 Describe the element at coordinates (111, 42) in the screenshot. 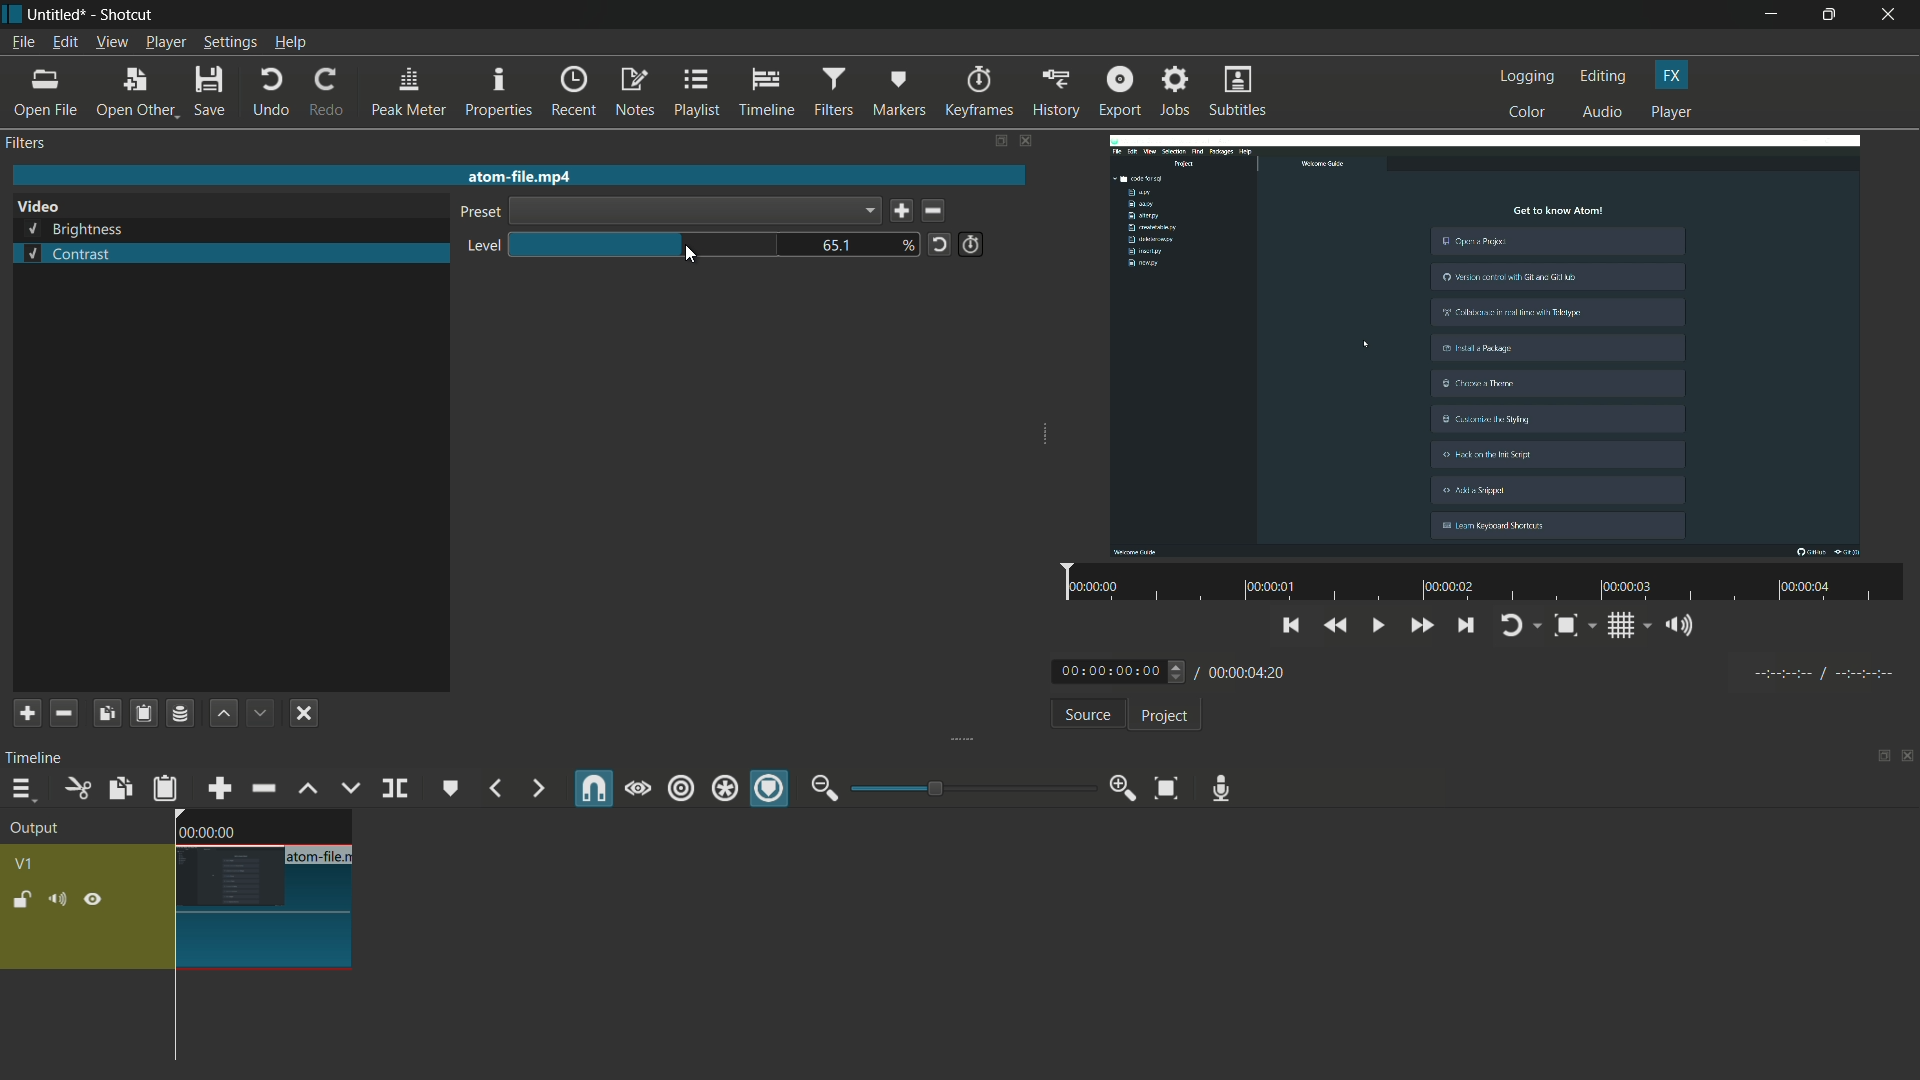

I see `view menu` at that location.